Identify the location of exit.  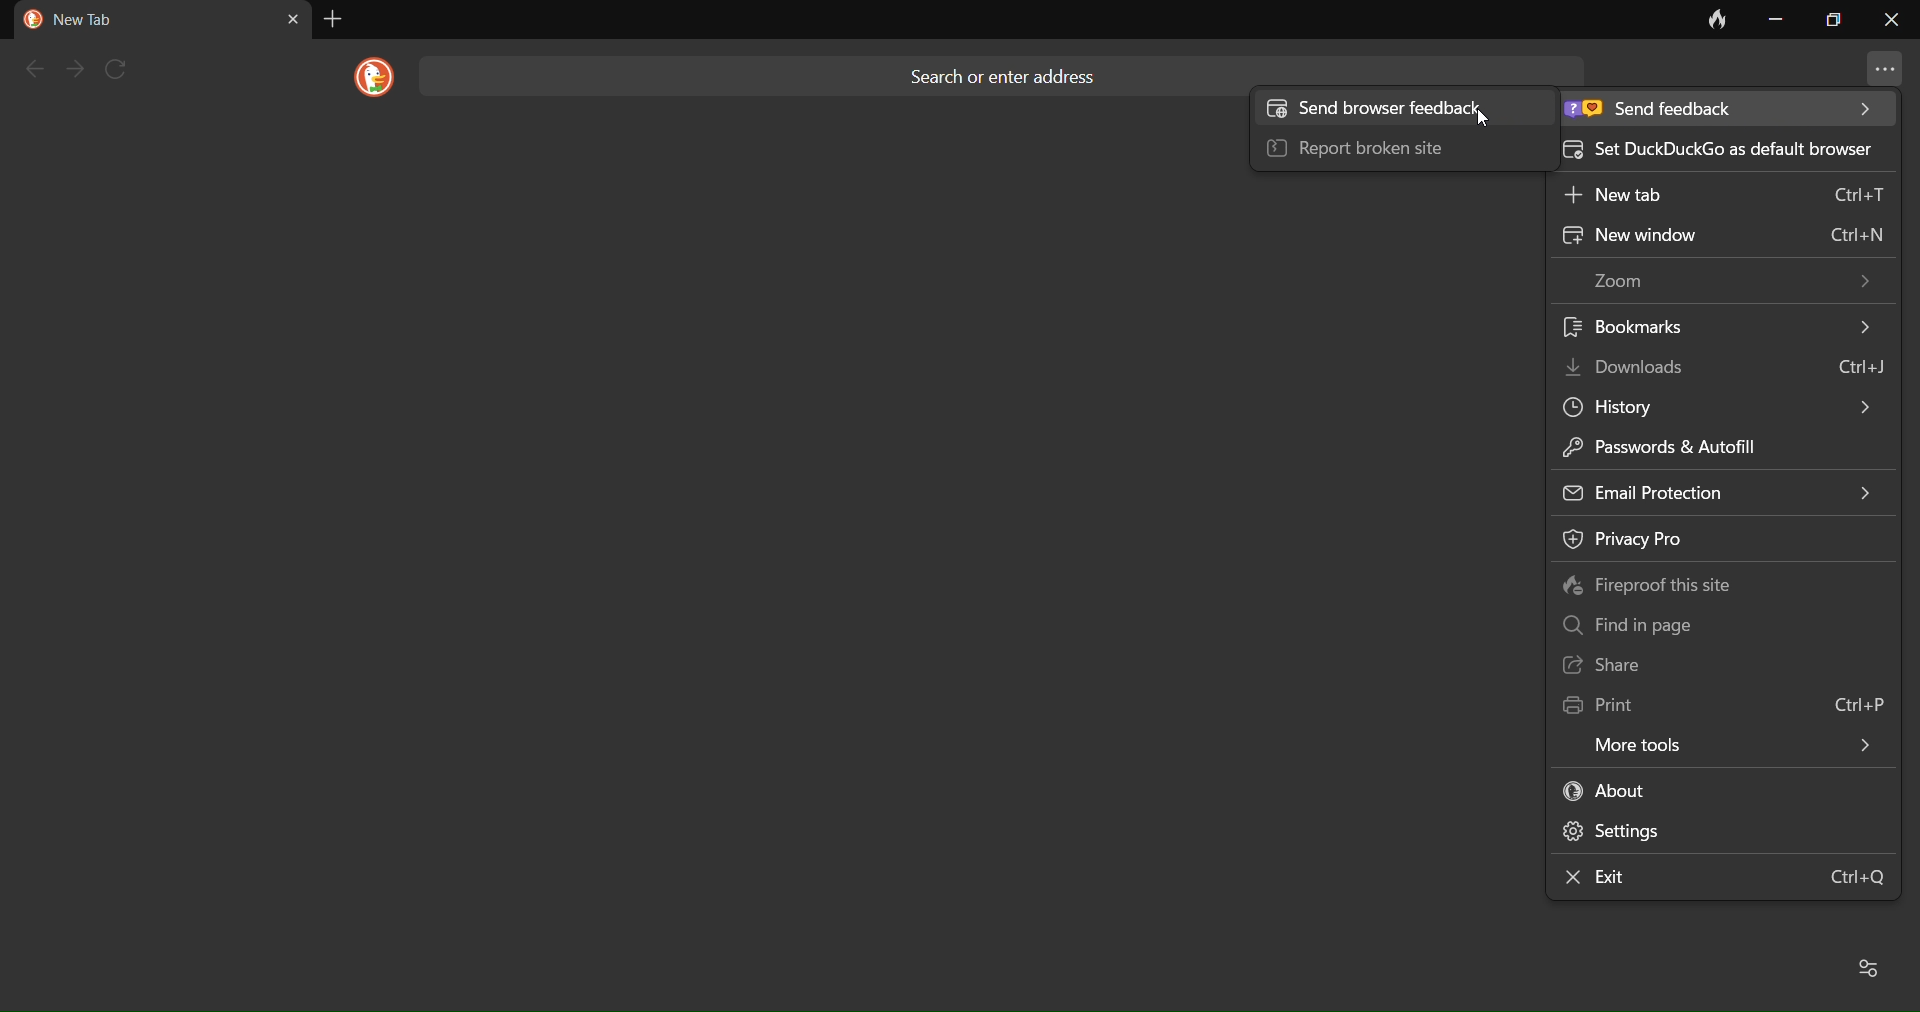
(1718, 878).